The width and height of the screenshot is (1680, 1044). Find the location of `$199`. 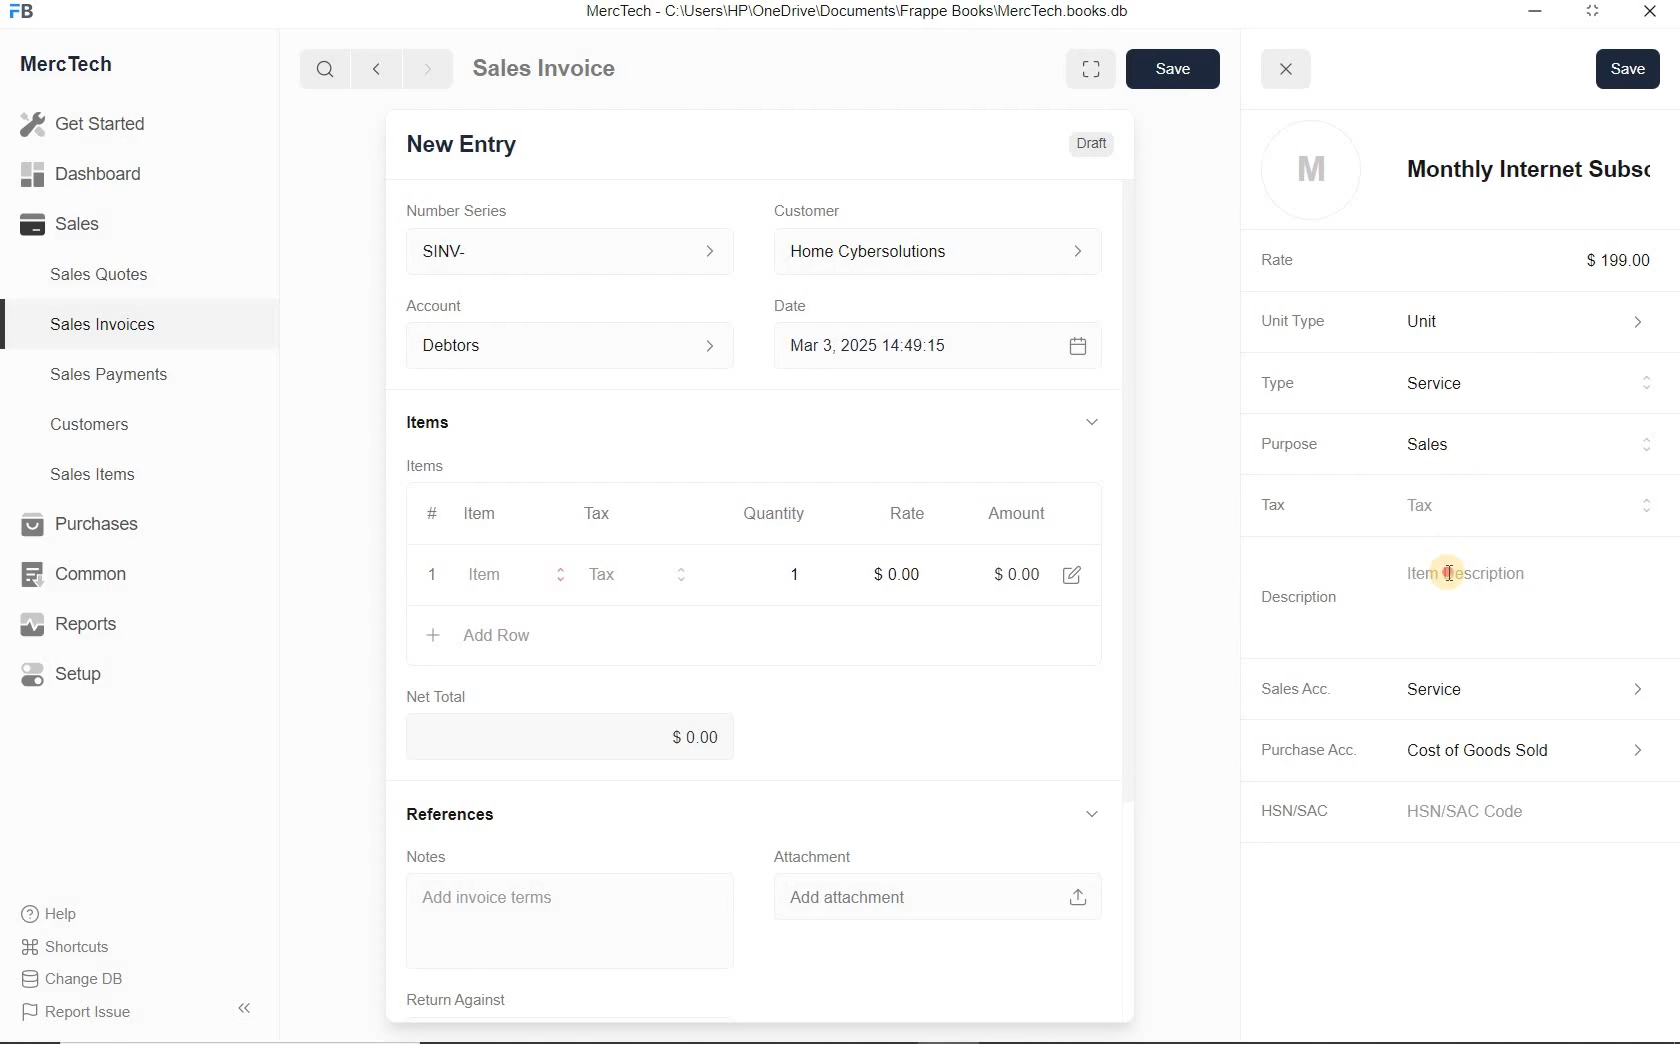

$199 is located at coordinates (1611, 260).